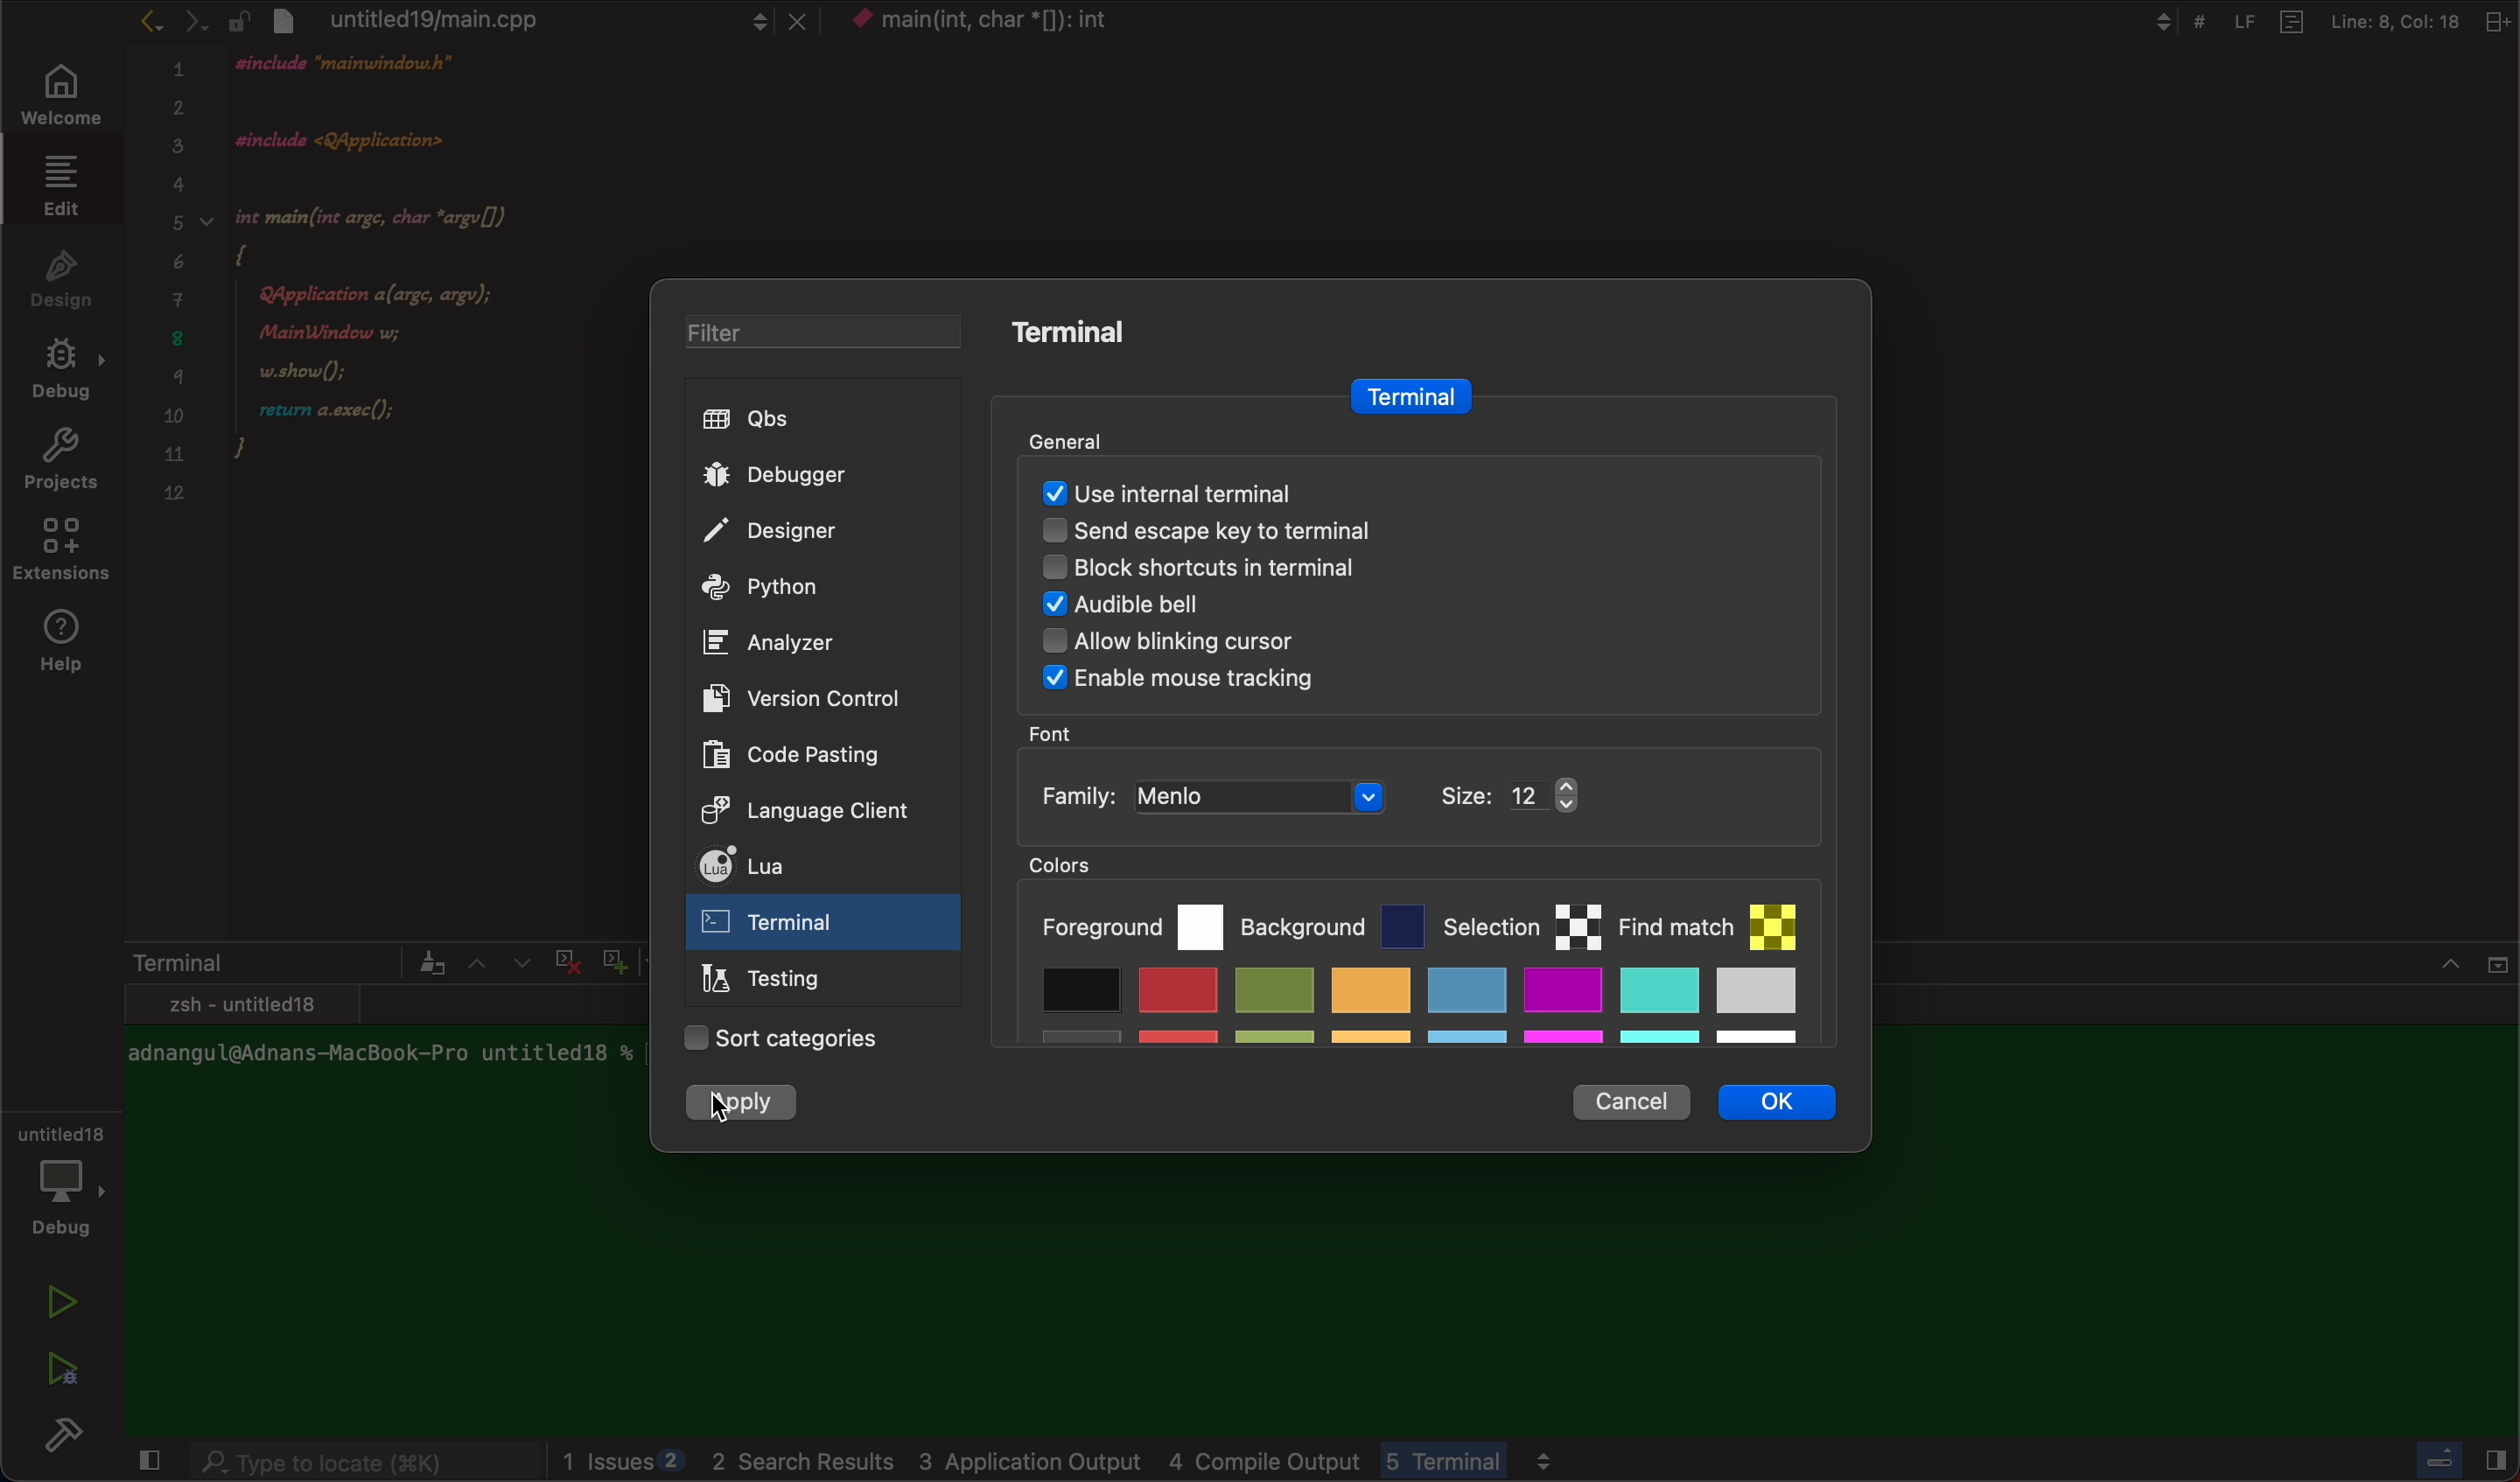 This screenshot has width=2520, height=1482. I want to click on color list, so click(1416, 1013).